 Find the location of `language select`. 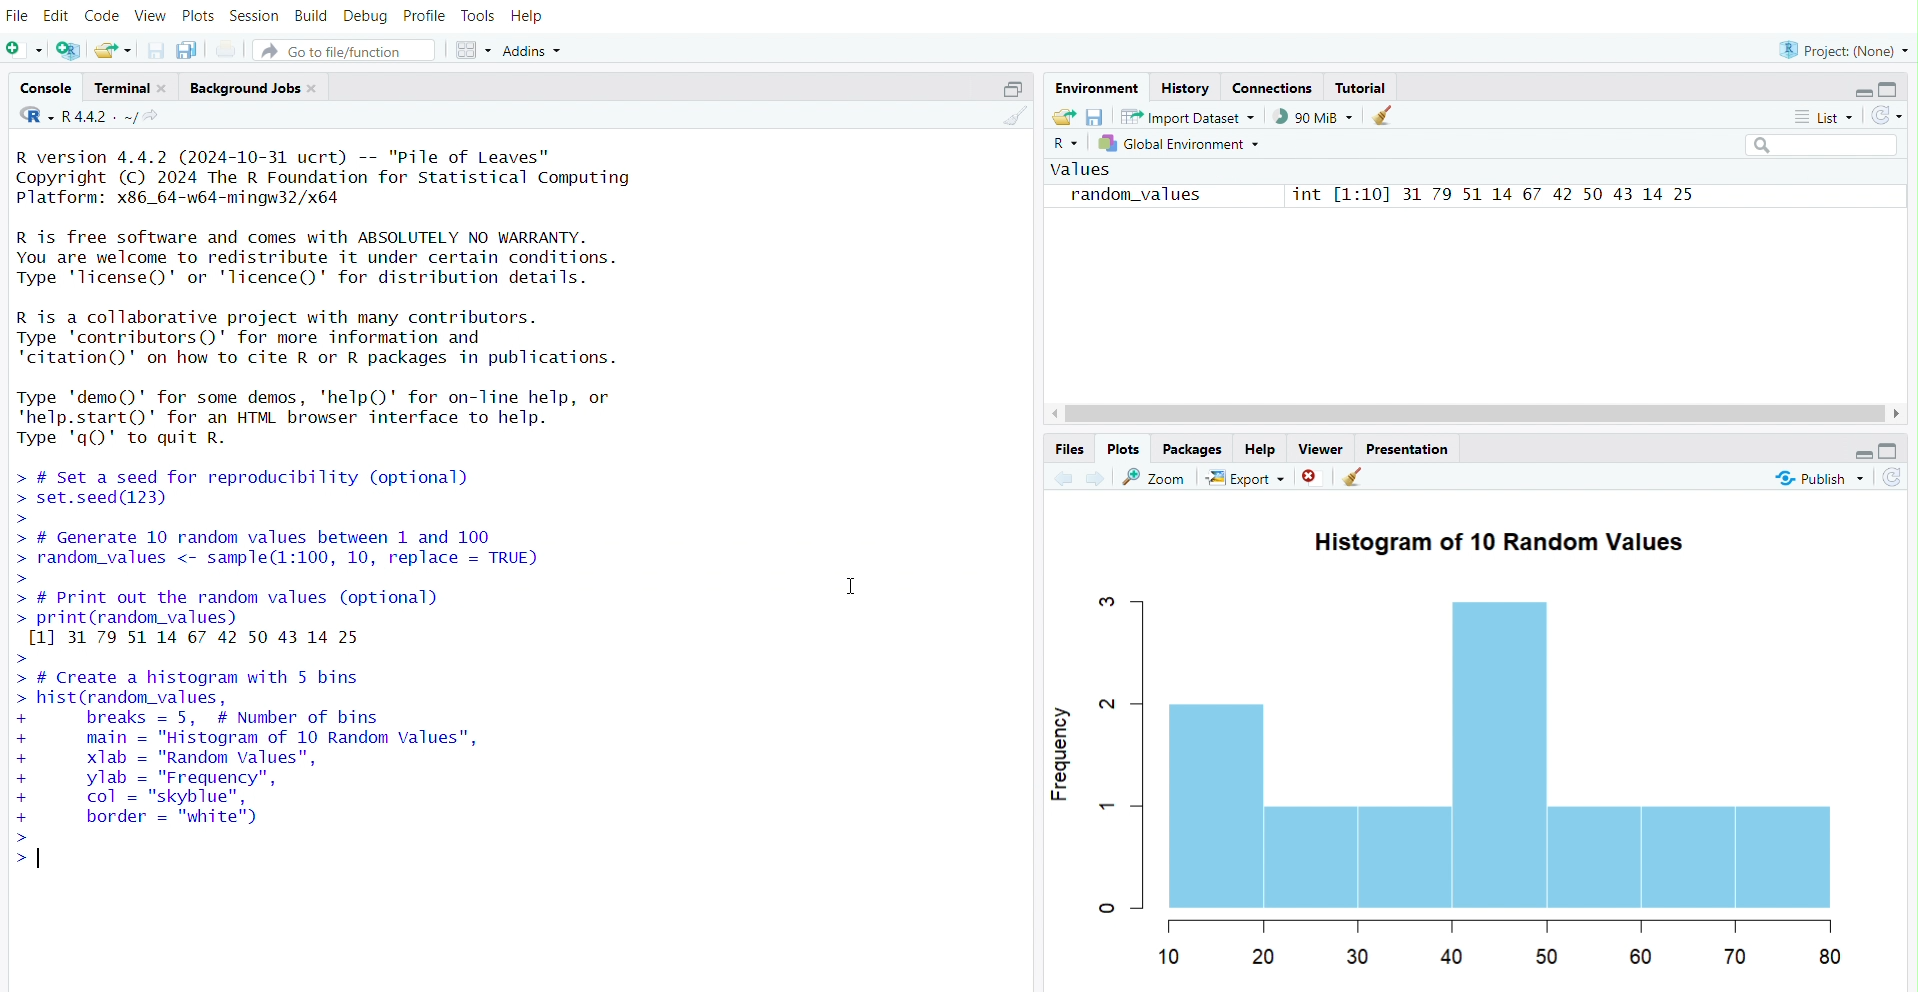

language select is located at coordinates (1067, 145).